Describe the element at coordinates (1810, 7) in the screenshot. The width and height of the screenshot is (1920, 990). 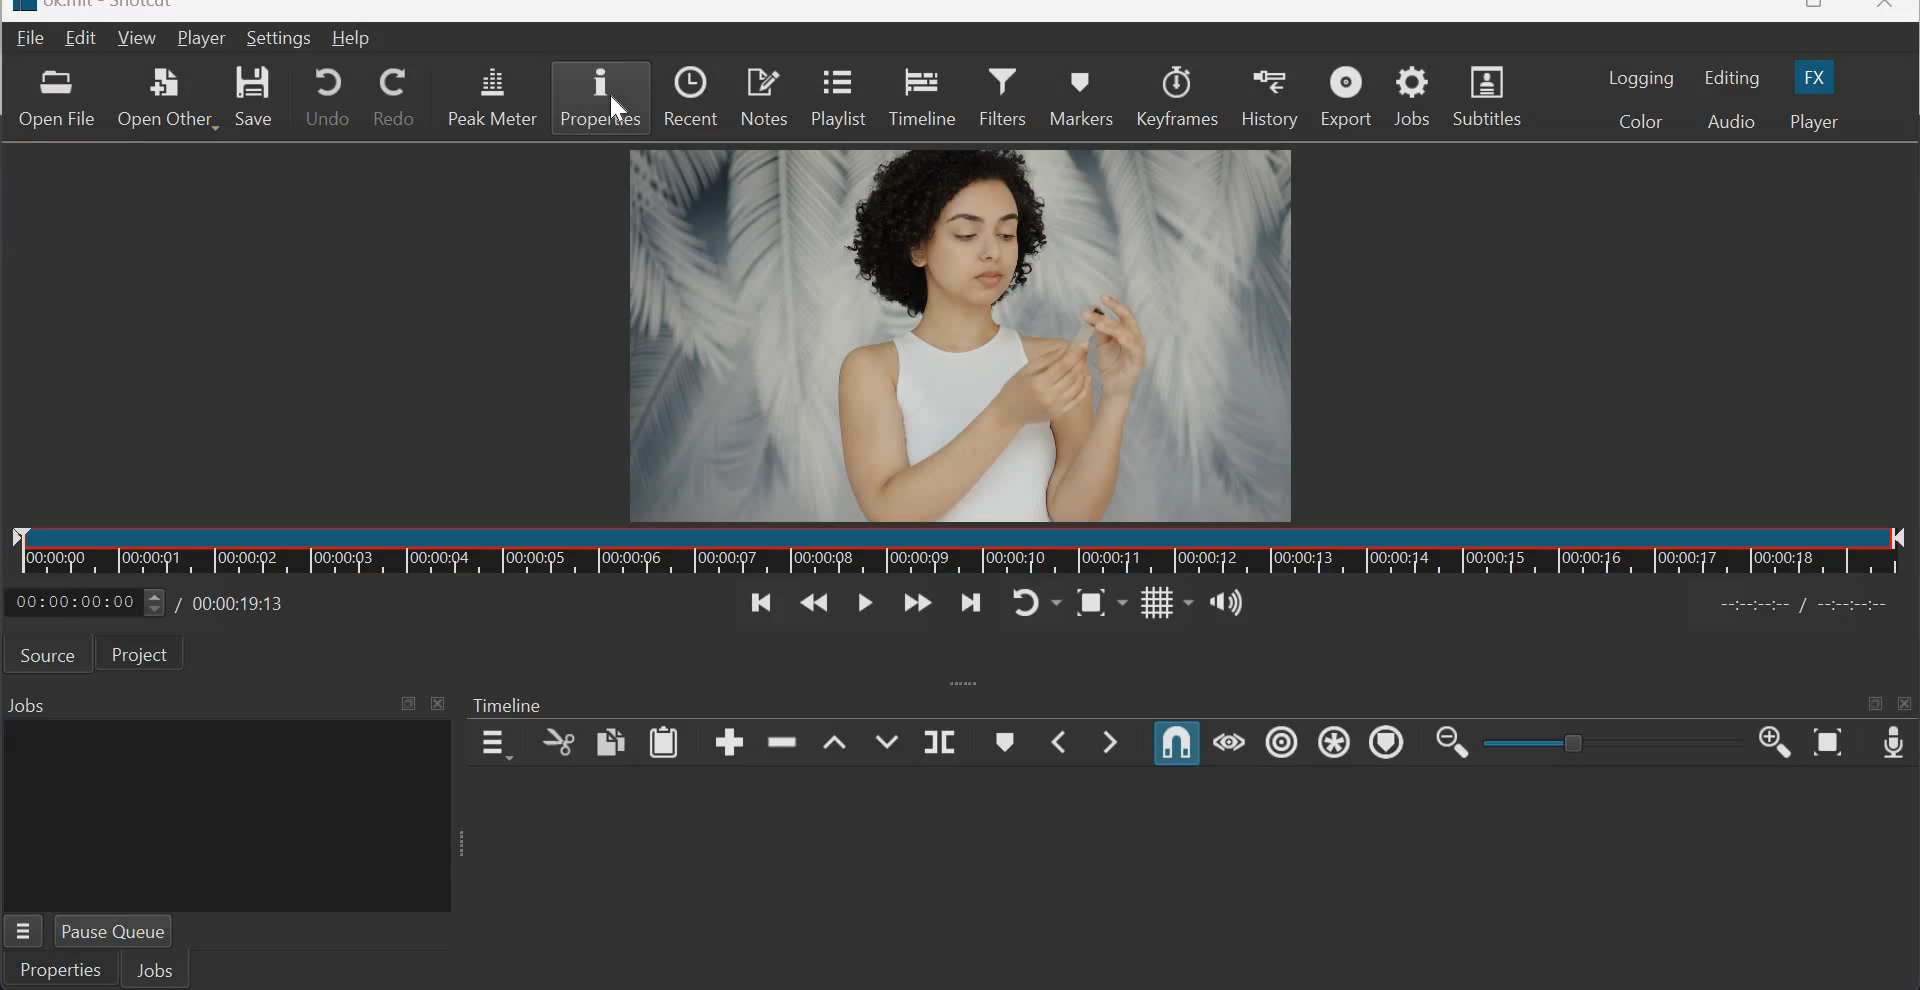
I see `resize` at that location.